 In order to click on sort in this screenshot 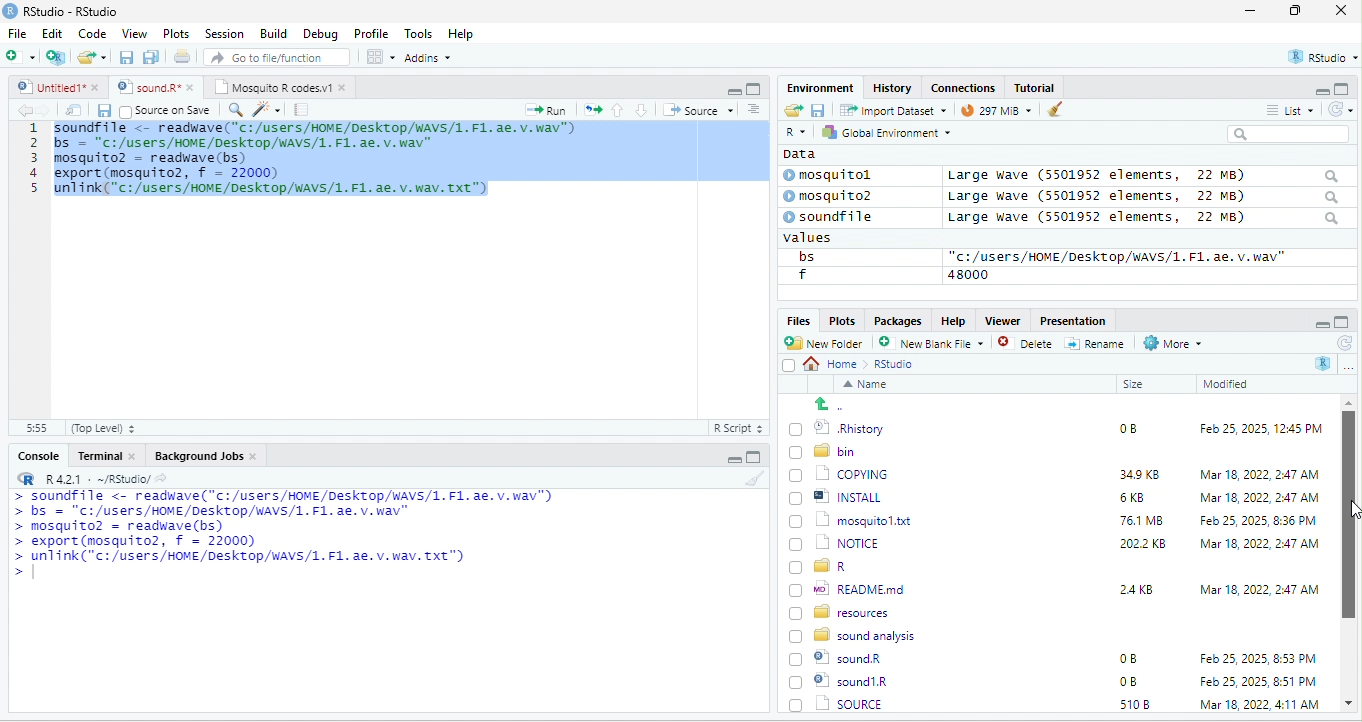, I will do `click(753, 108)`.